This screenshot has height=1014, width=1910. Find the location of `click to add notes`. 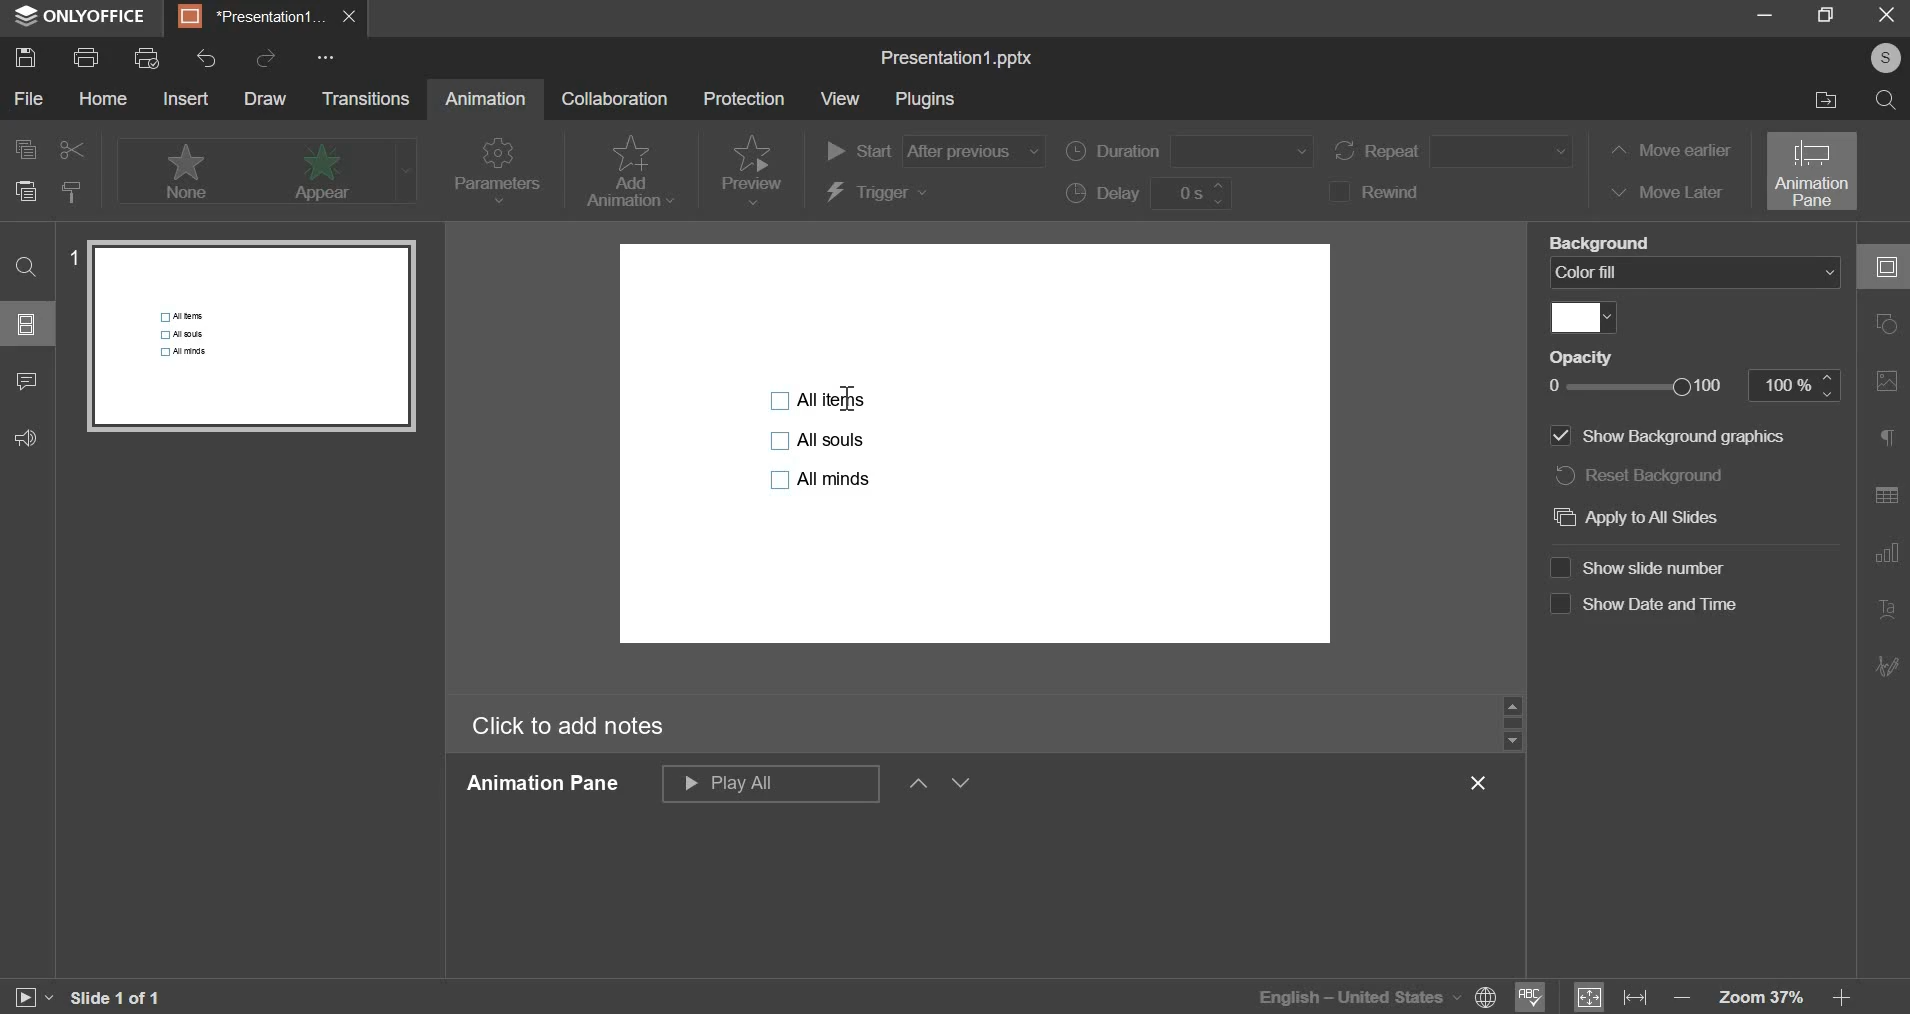

click to add notes is located at coordinates (568, 727).